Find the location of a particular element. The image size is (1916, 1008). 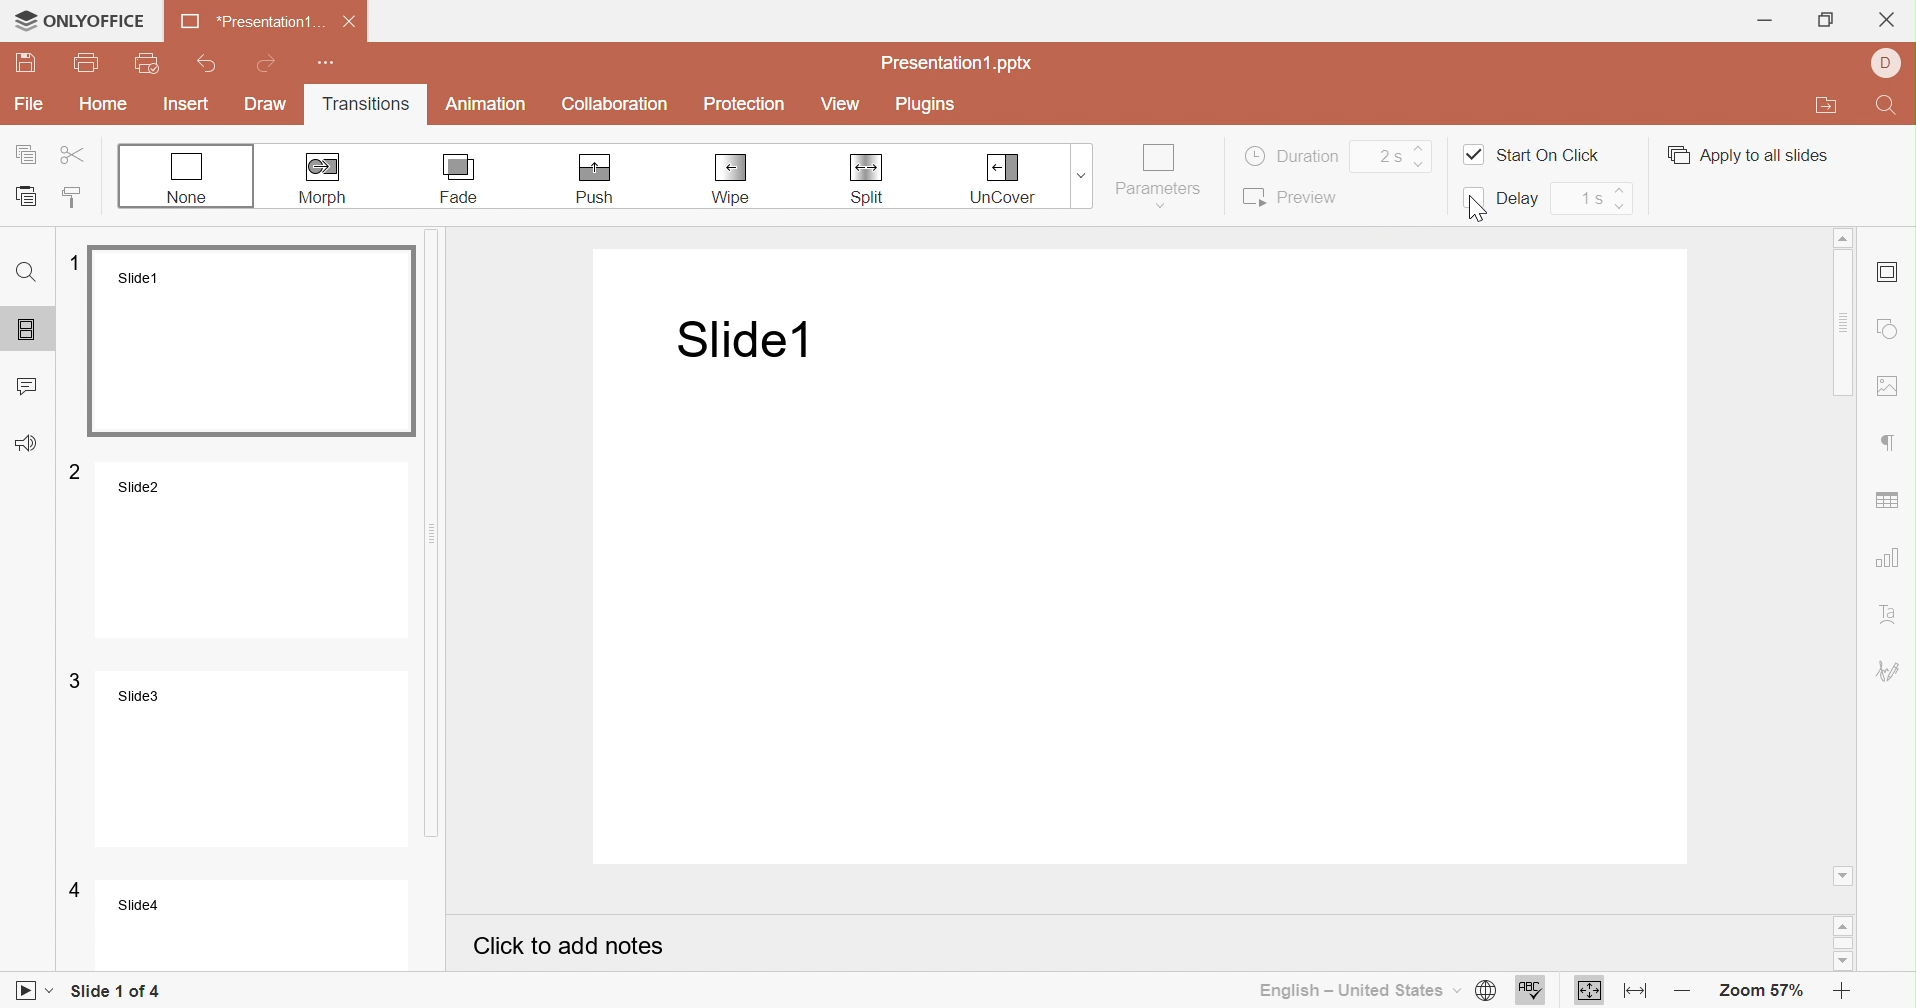

1s is located at coordinates (1590, 197).